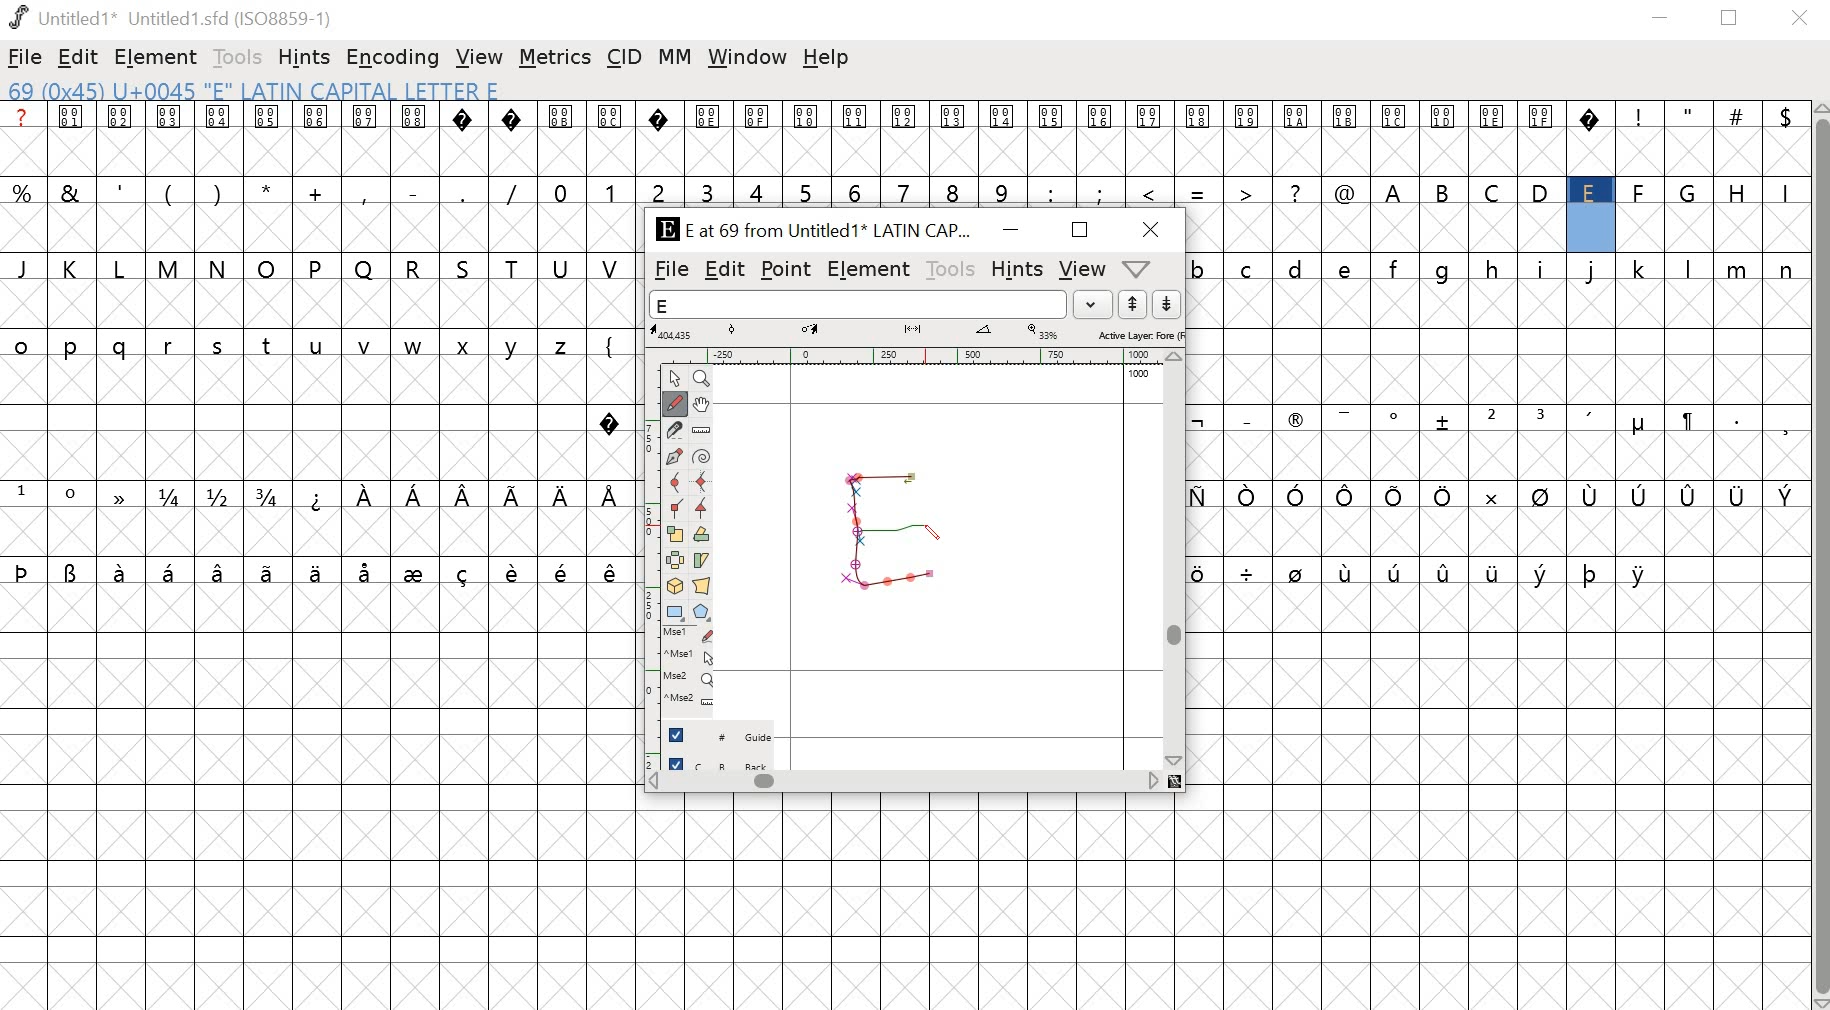  What do you see at coordinates (888, 529) in the screenshot?
I see `drawing glyph` at bounding box center [888, 529].